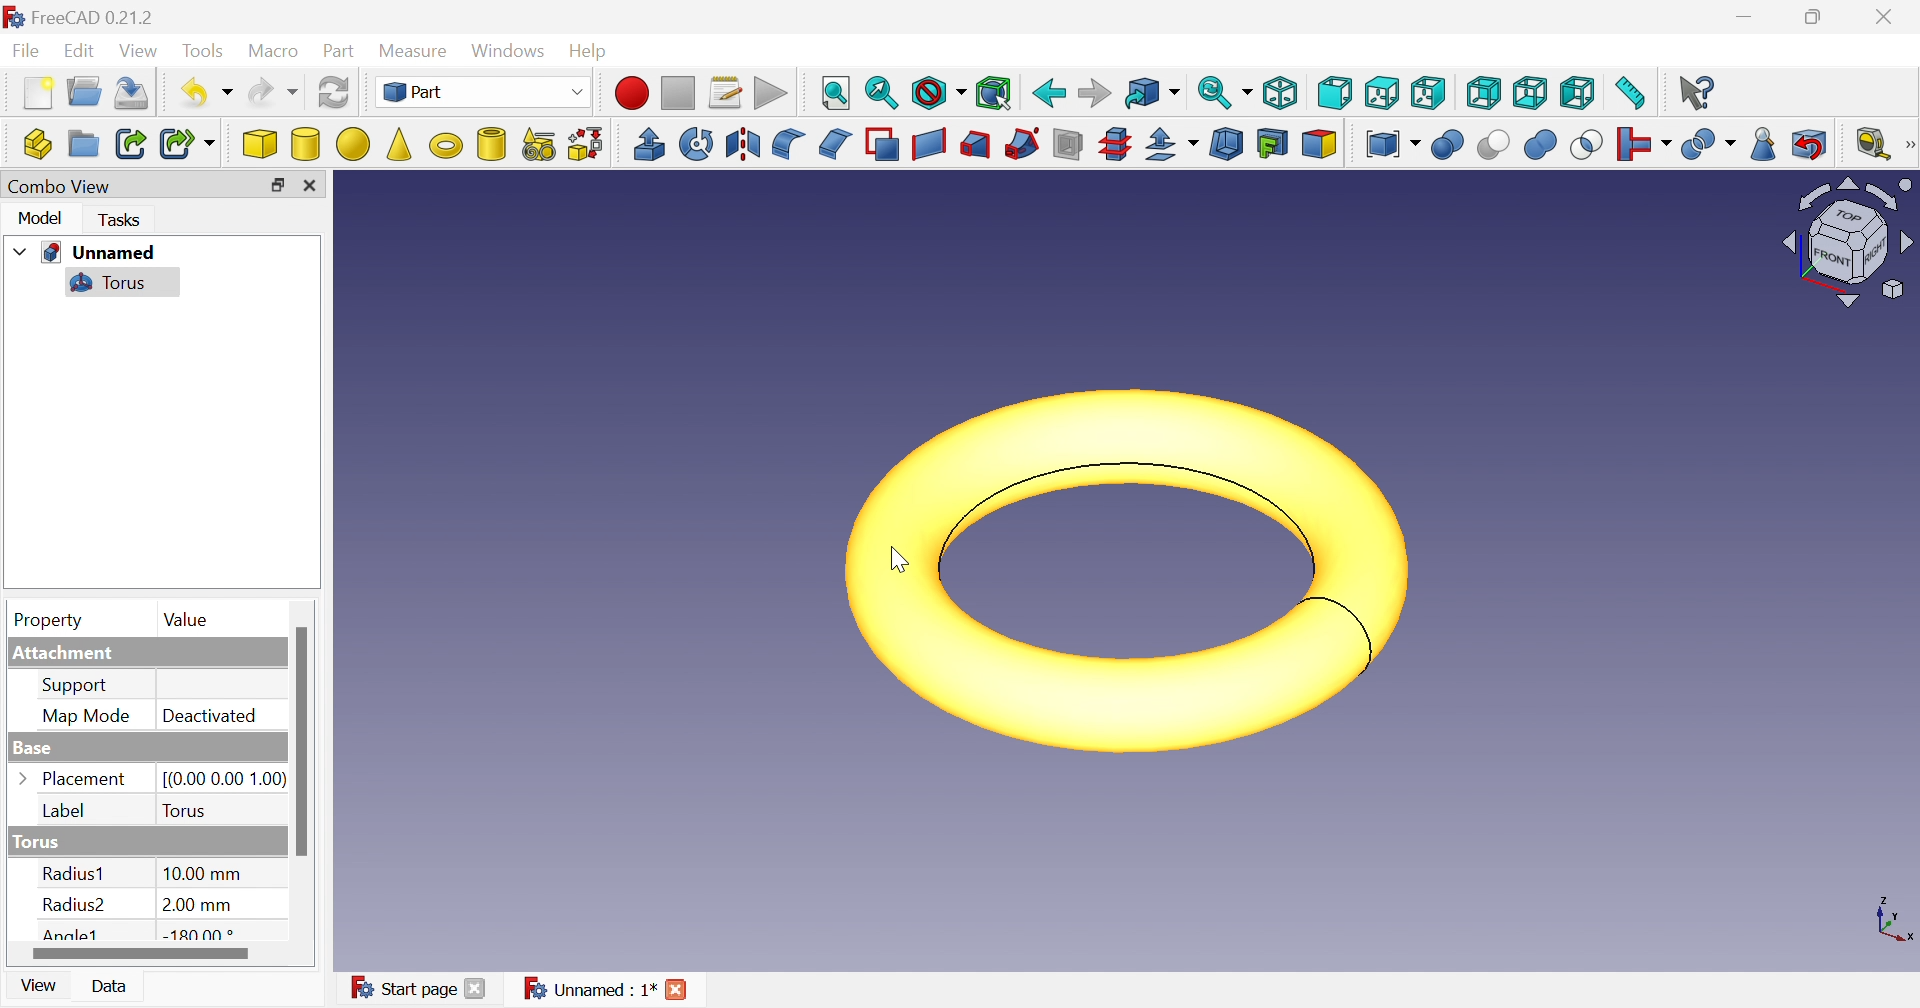  Describe the element at coordinates (68, 812) in the screenshot. I see `Label` at that location.